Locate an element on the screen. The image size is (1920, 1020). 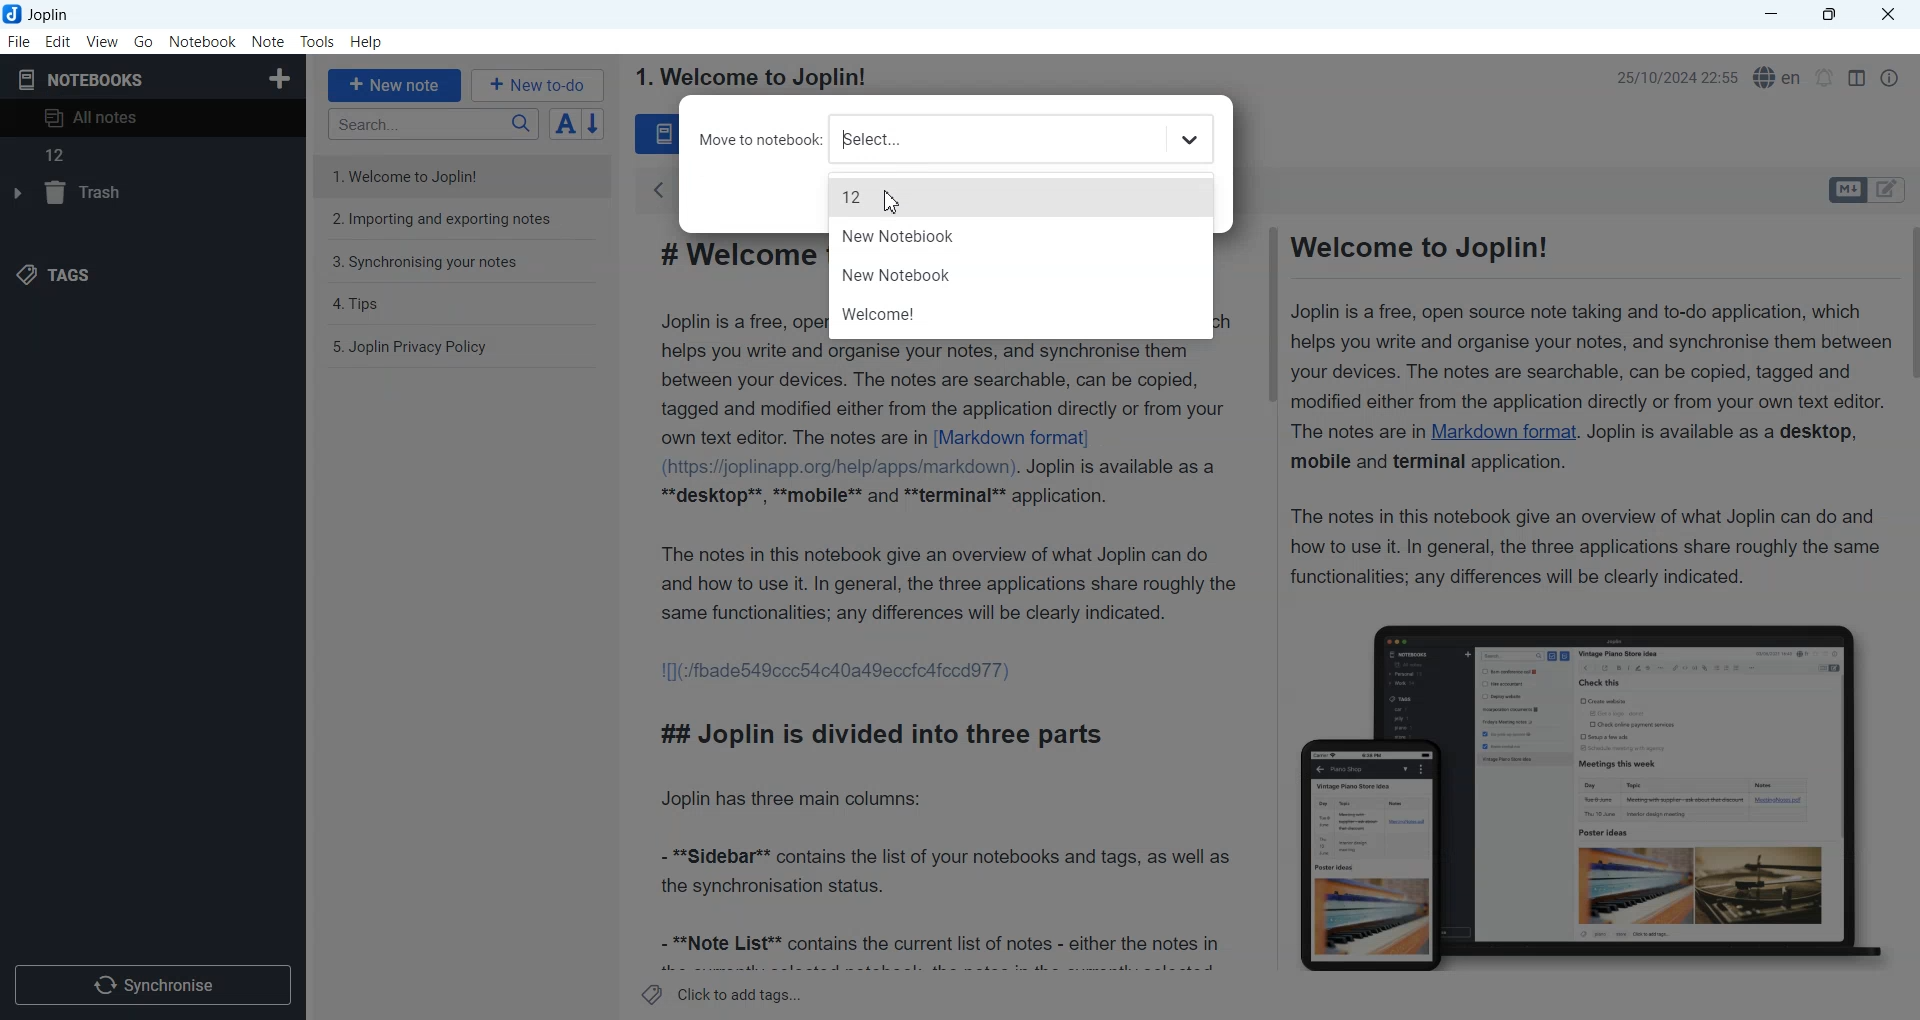
Click to add tags is located at coordinates (723, 994).